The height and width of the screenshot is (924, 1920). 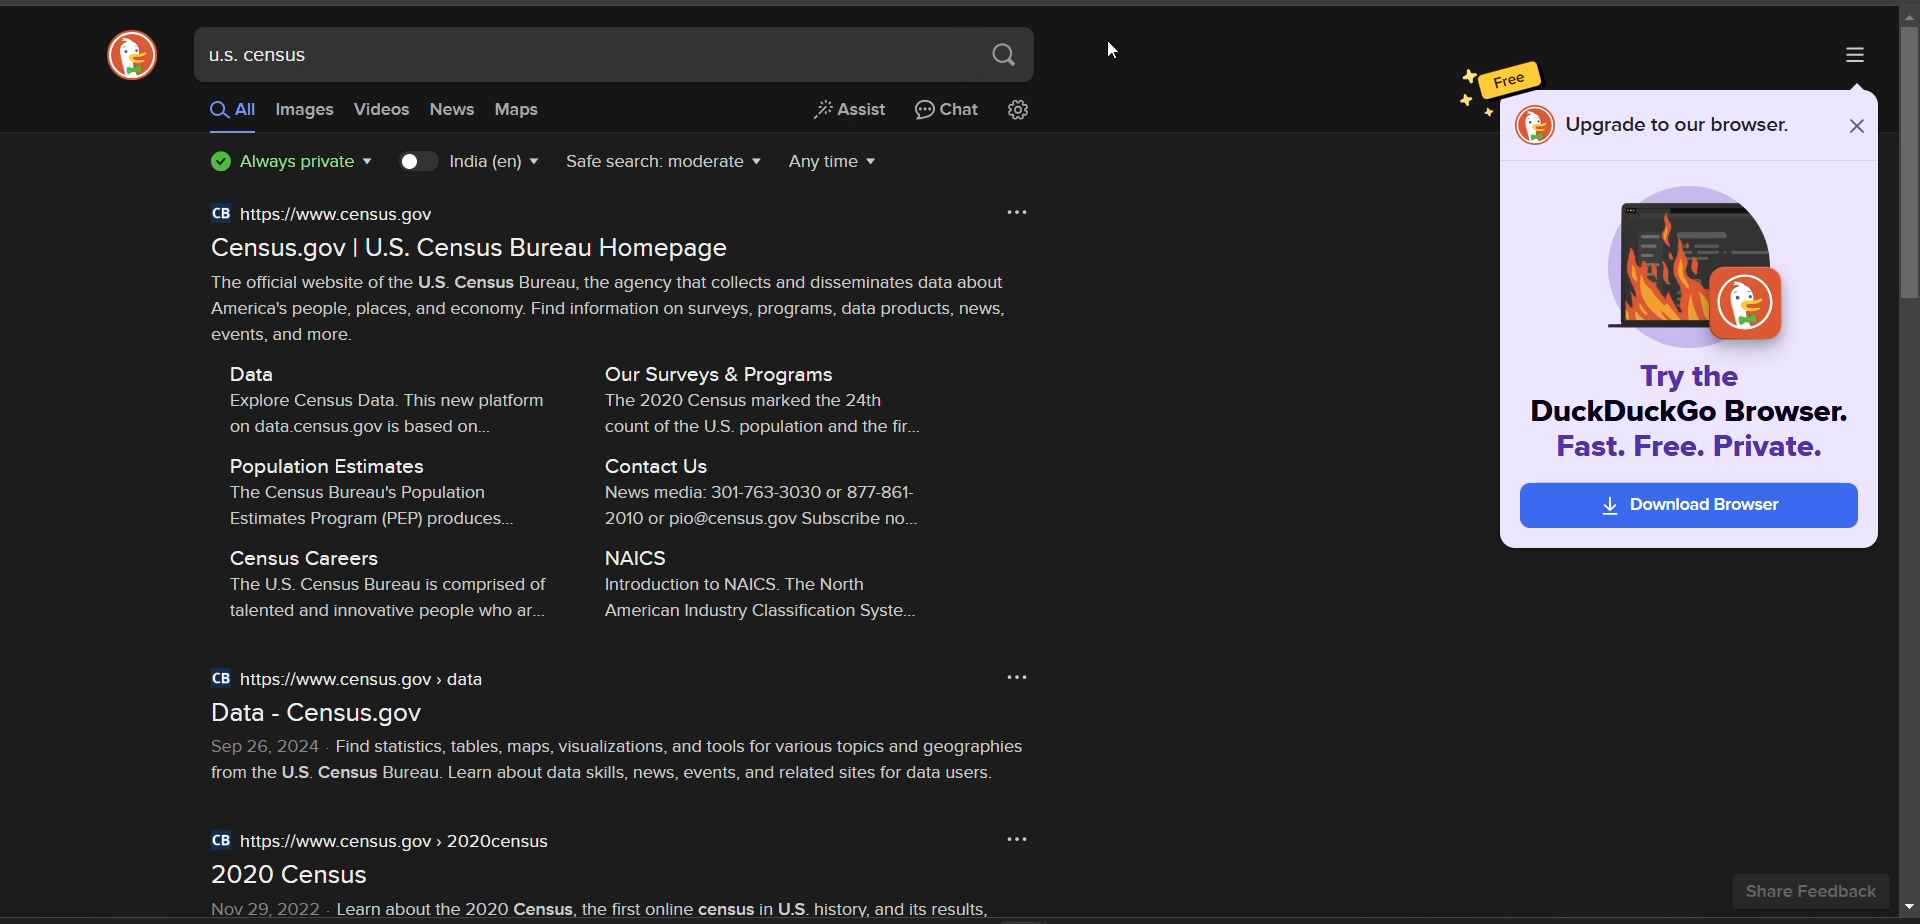 I want to click on census careers, so click(x=304, y=556).